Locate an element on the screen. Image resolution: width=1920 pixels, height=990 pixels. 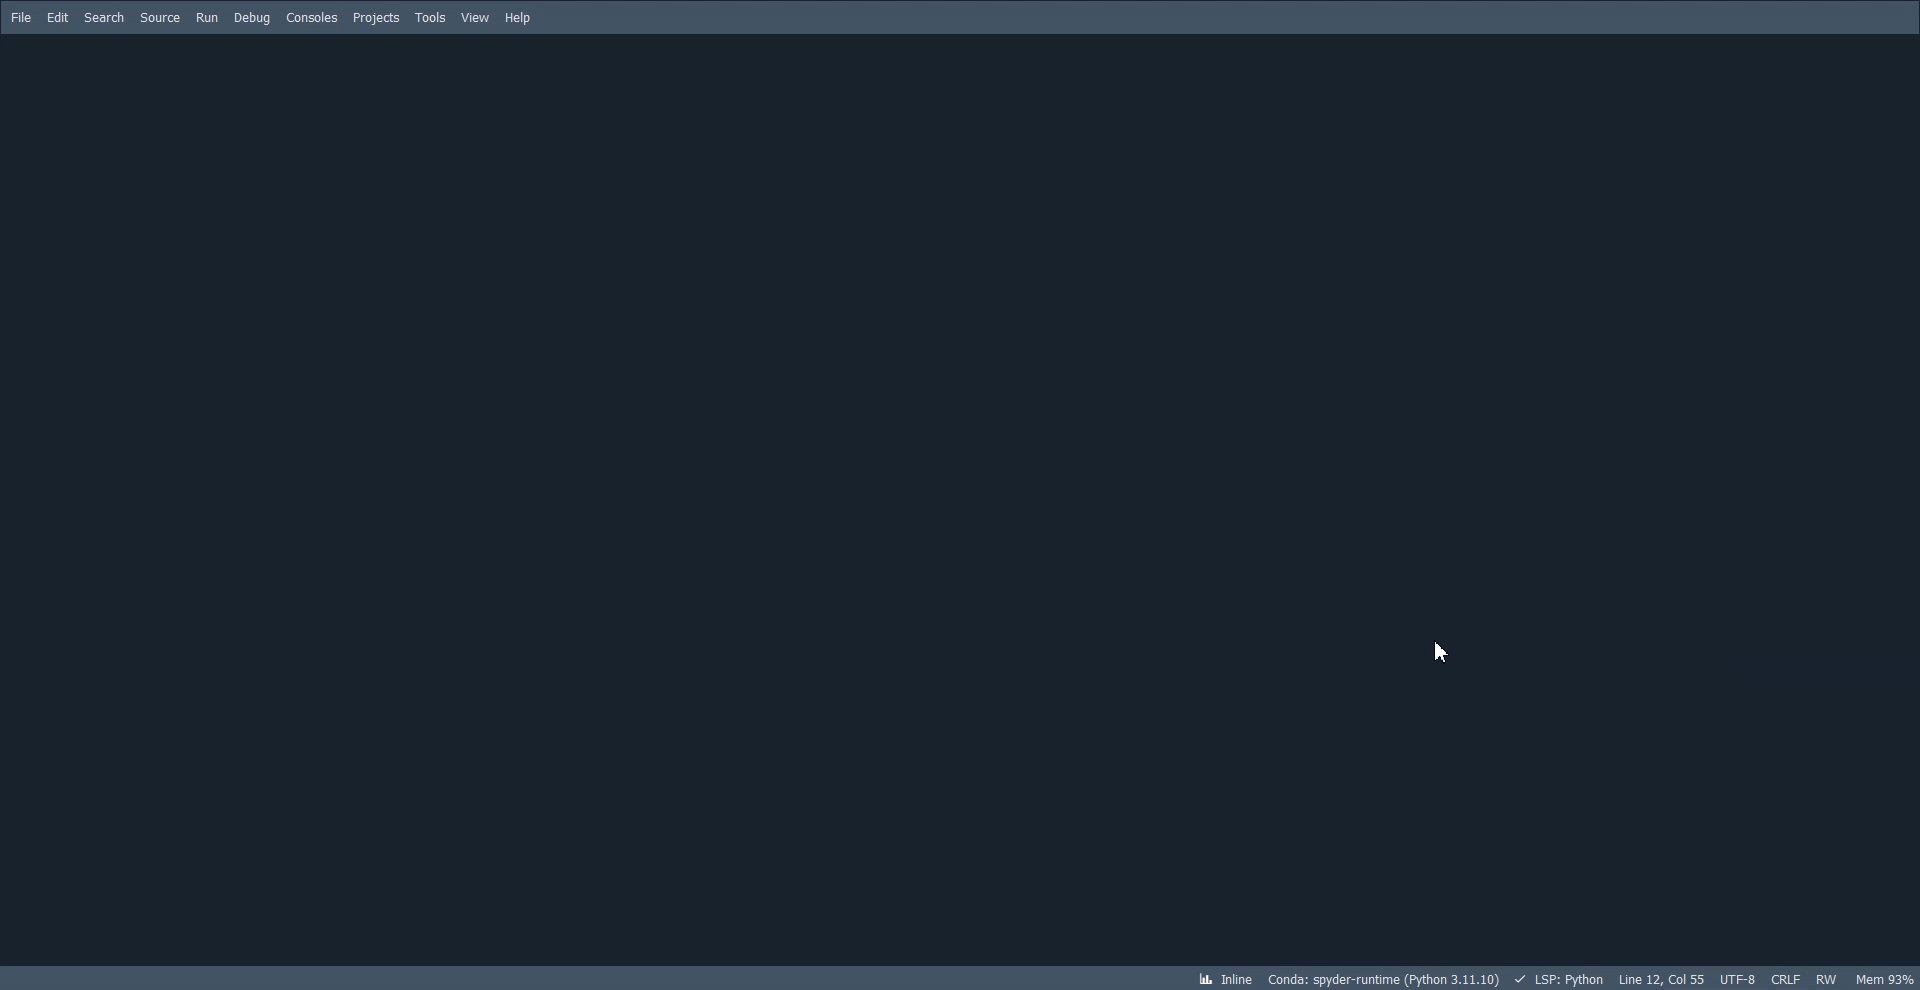
Consoles is located at coordinates (312, 17).